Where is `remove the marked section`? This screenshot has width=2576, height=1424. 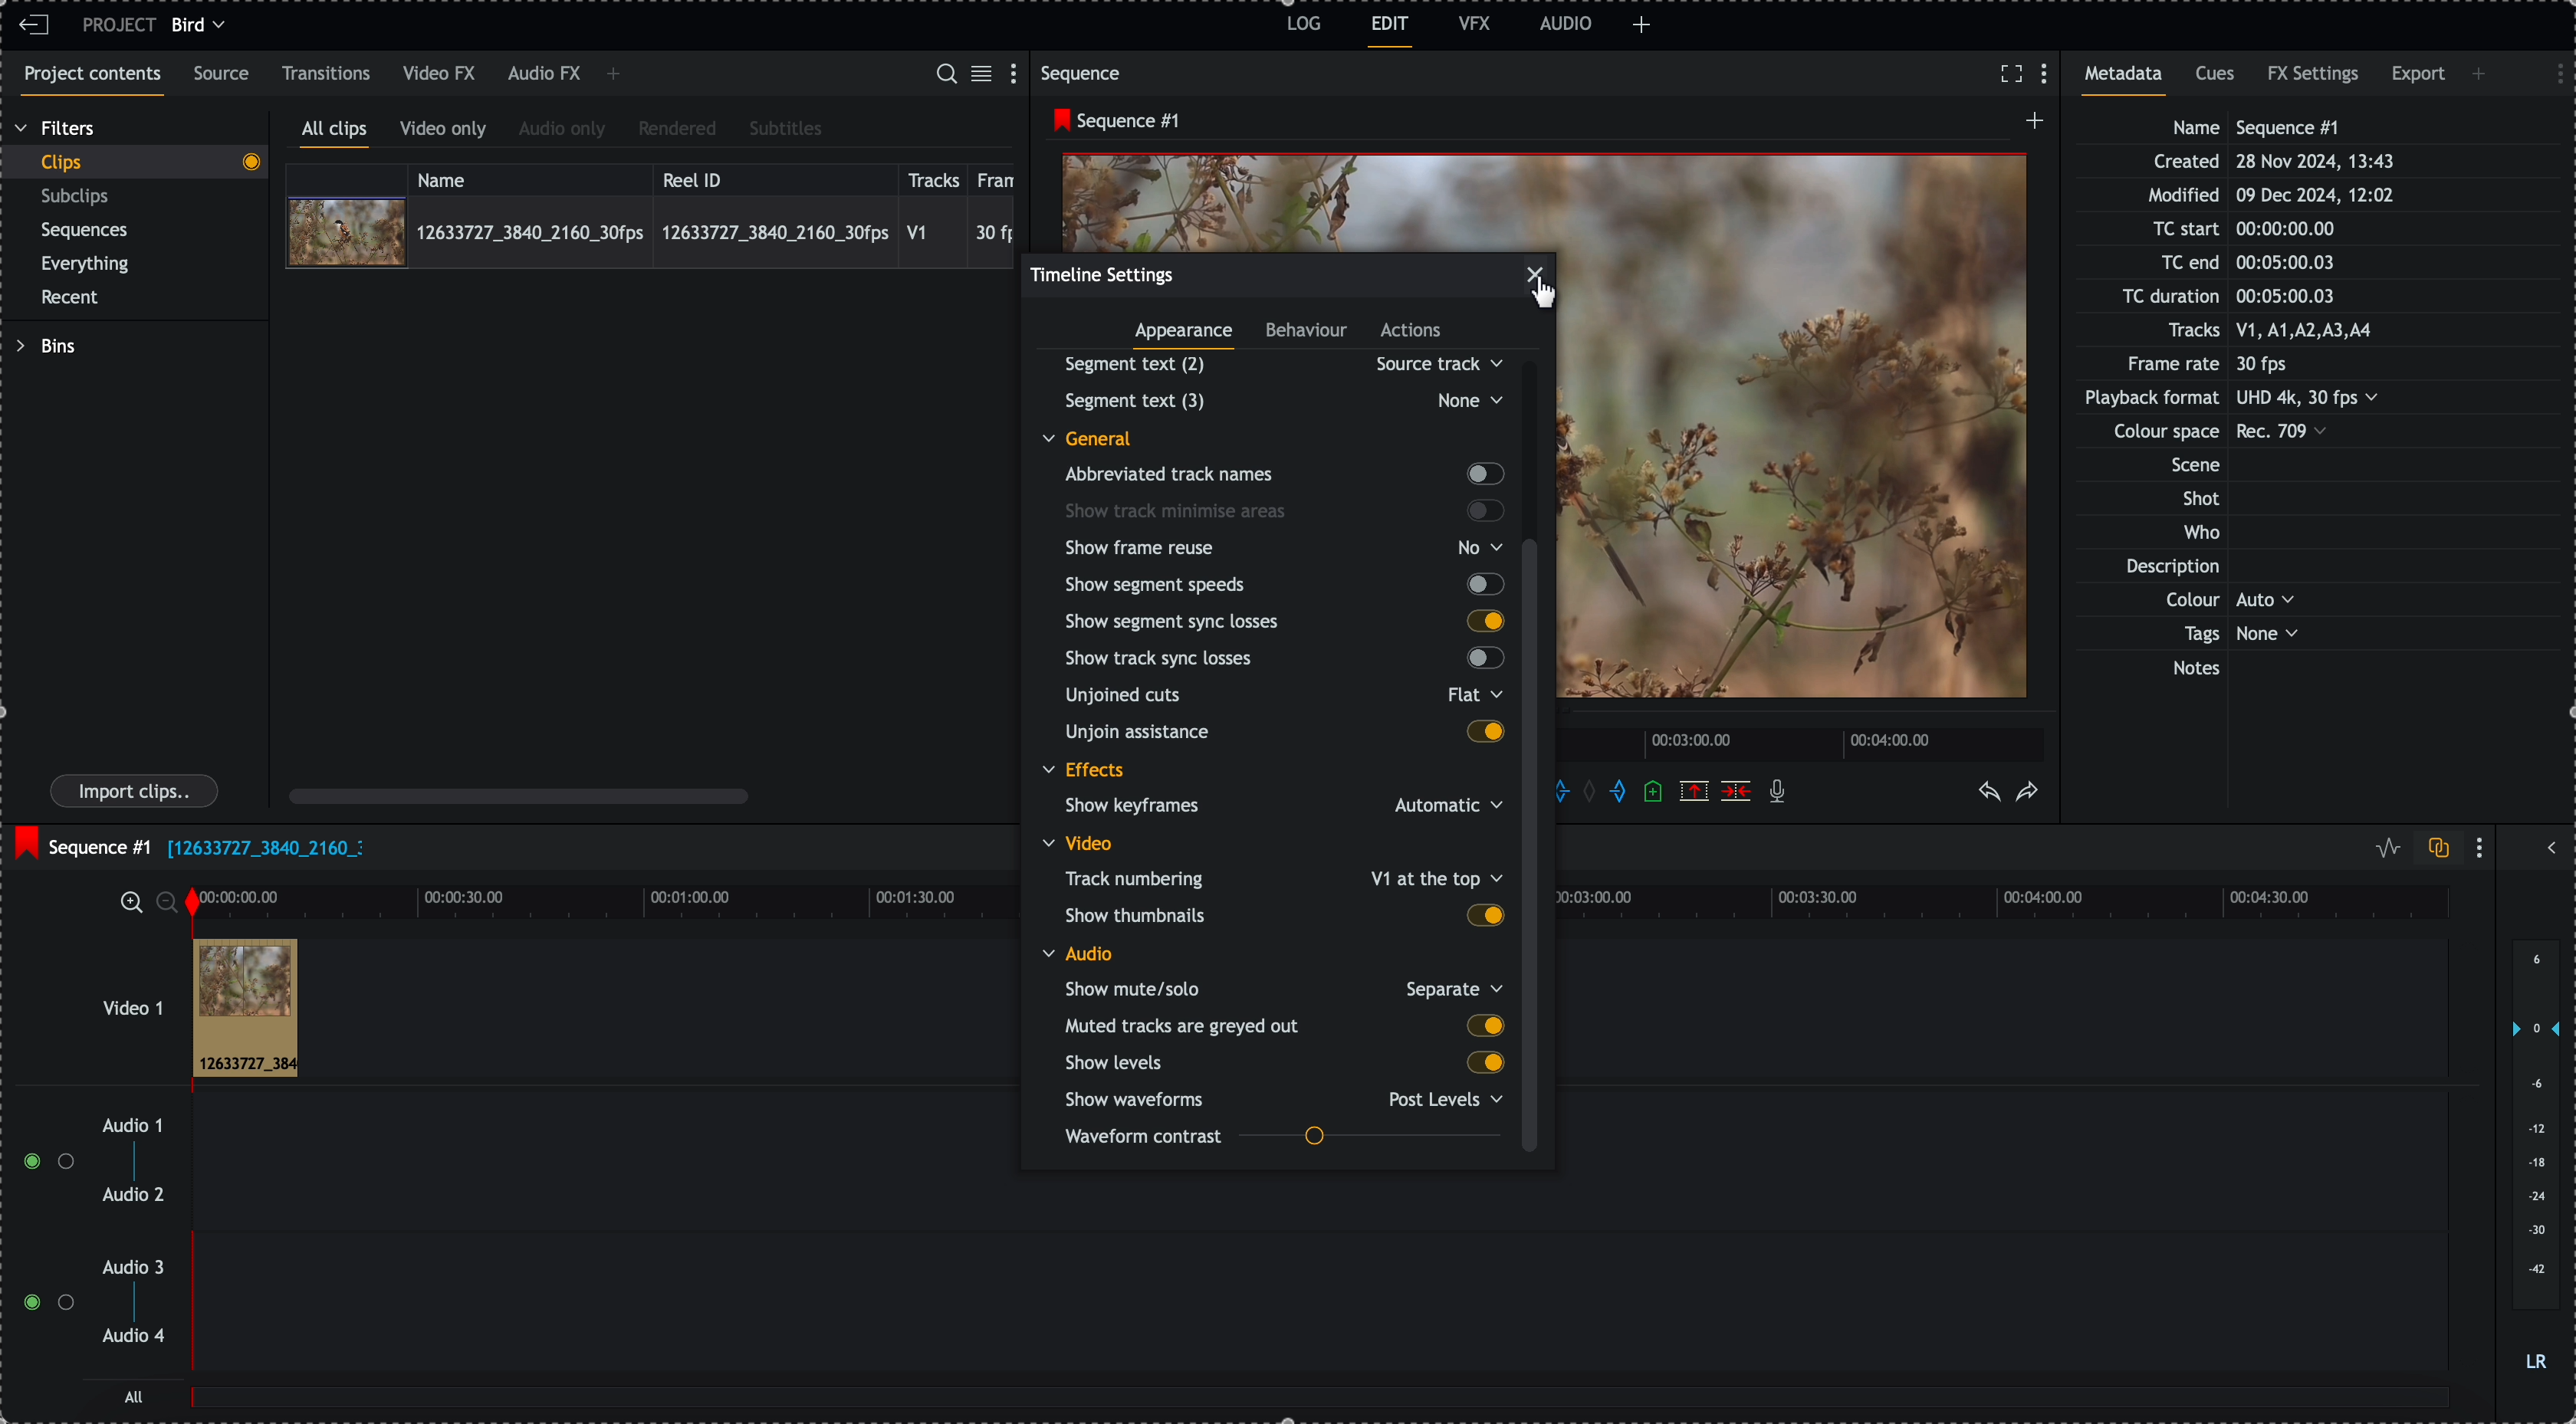 remove the marked section is located at coordinates (1694, 790).